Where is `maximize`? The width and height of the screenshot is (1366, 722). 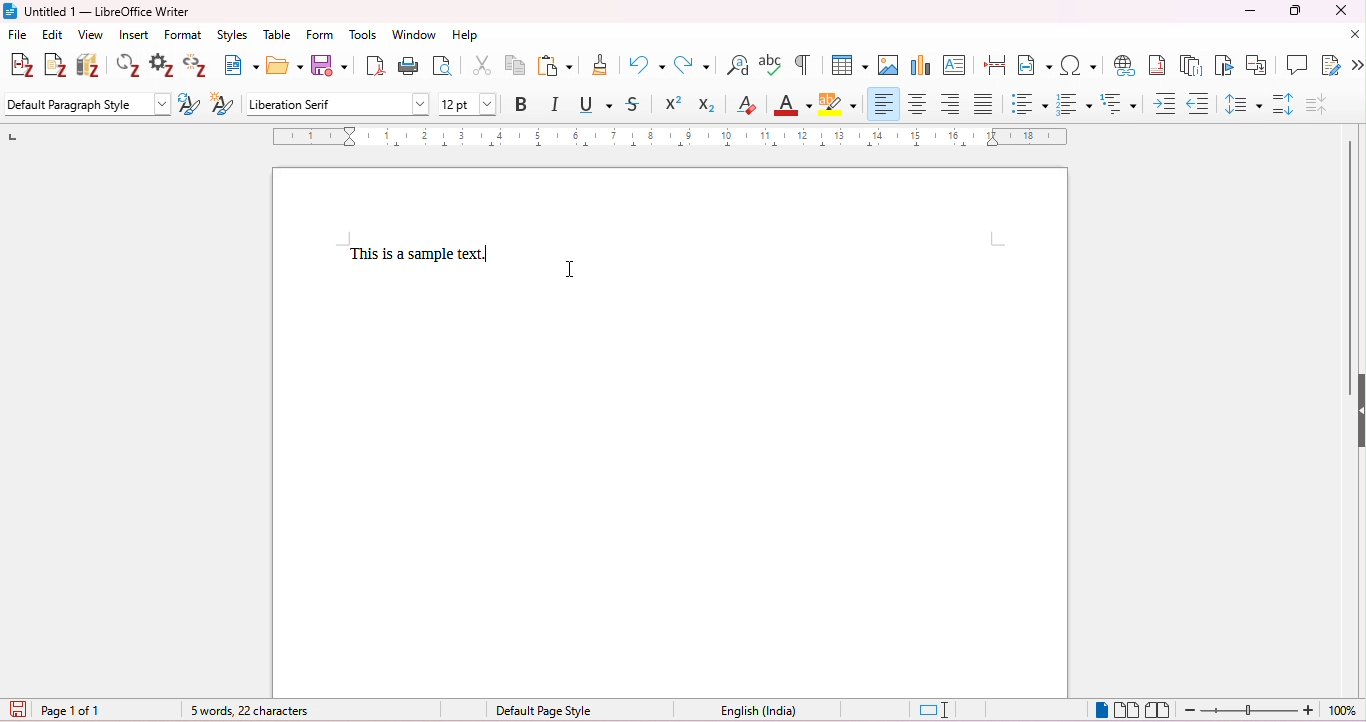
maximize is located at coordinates (1295, 11).